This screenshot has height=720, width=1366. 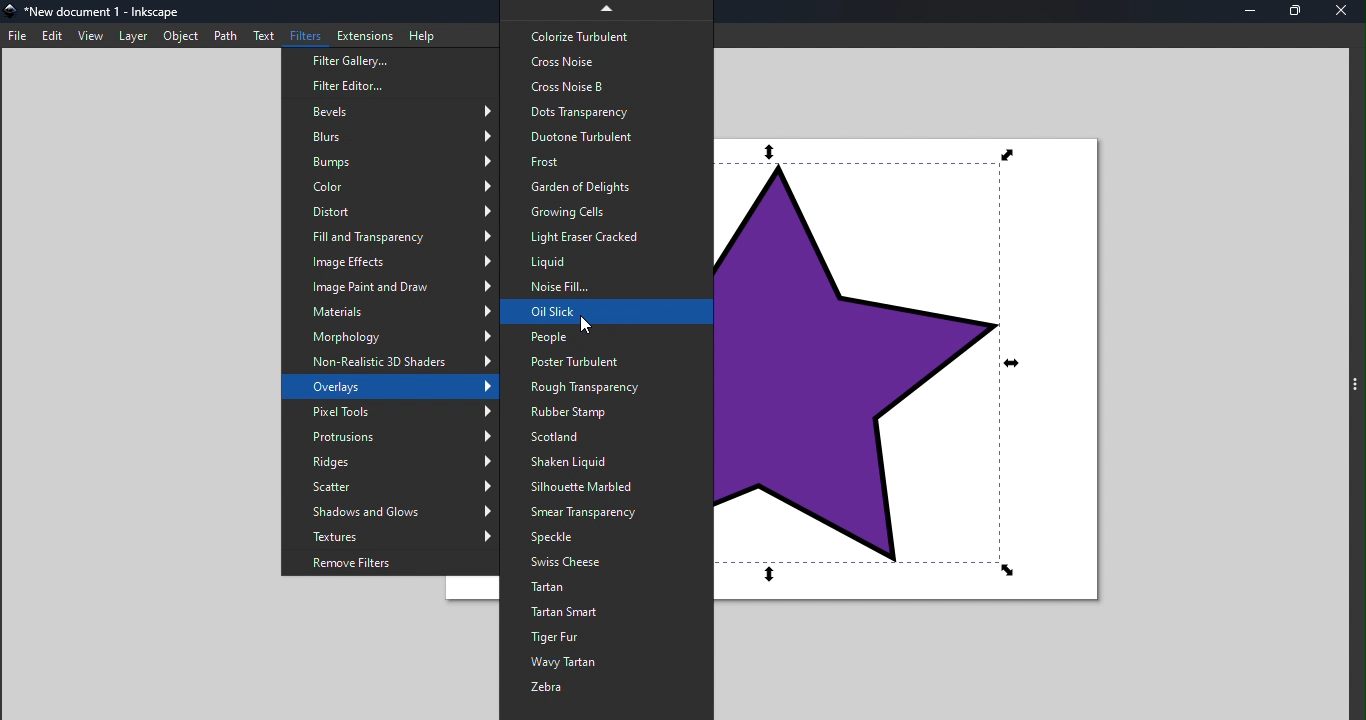 What do you see at coordinates (88, 36) in the screenshot?
I see `View` at bounding box center [88, 36].